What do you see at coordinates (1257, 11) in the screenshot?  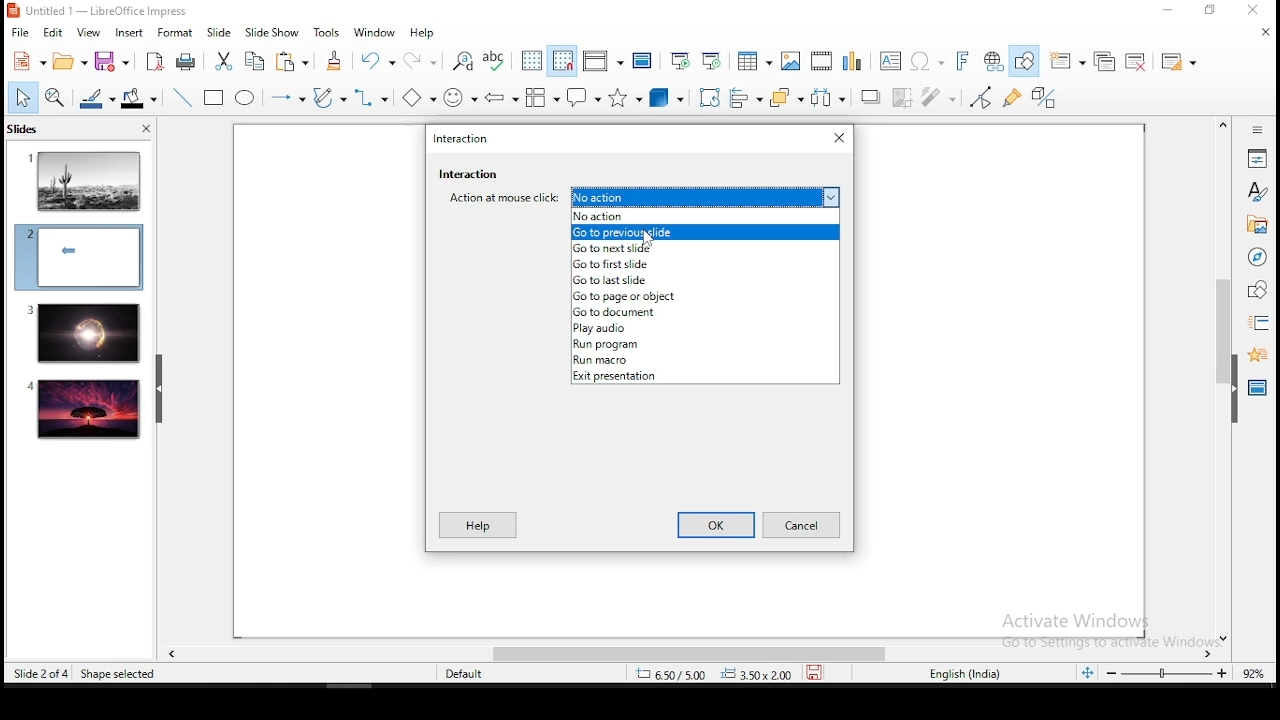 I see `close window` at bounding box center [1257, 11].